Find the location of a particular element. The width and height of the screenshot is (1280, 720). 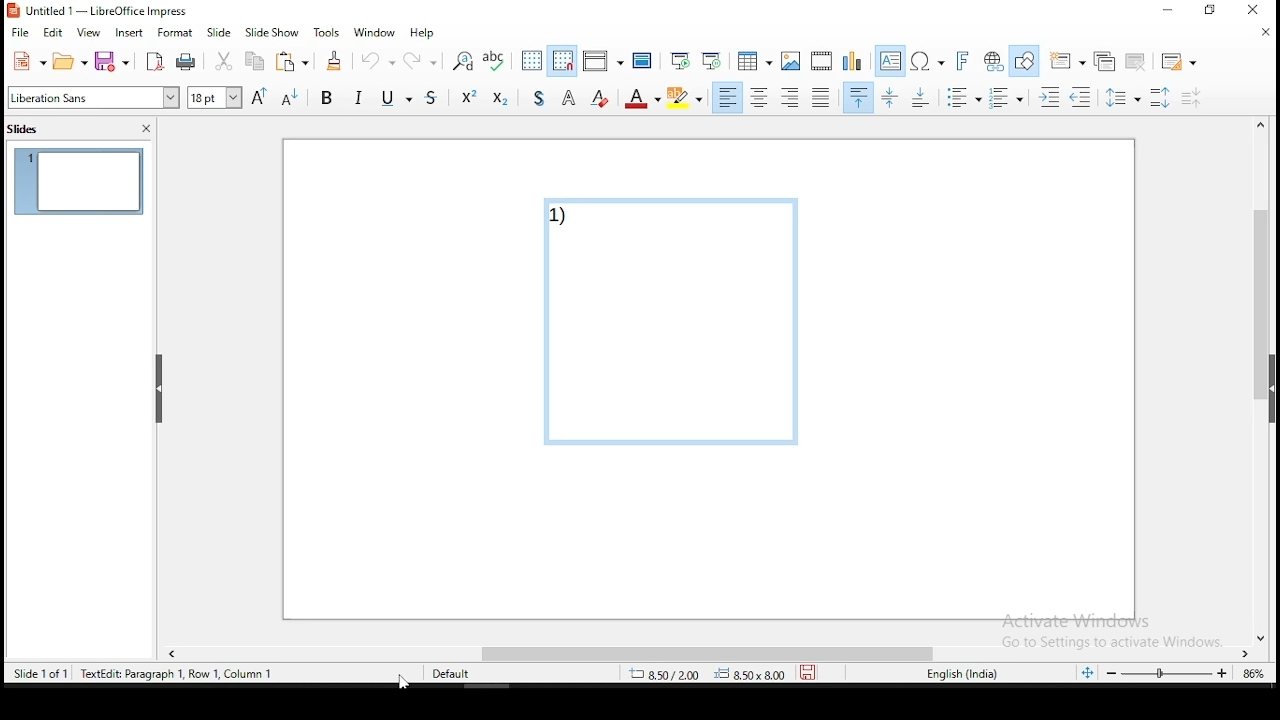

file is located at coordinates (20, 31).